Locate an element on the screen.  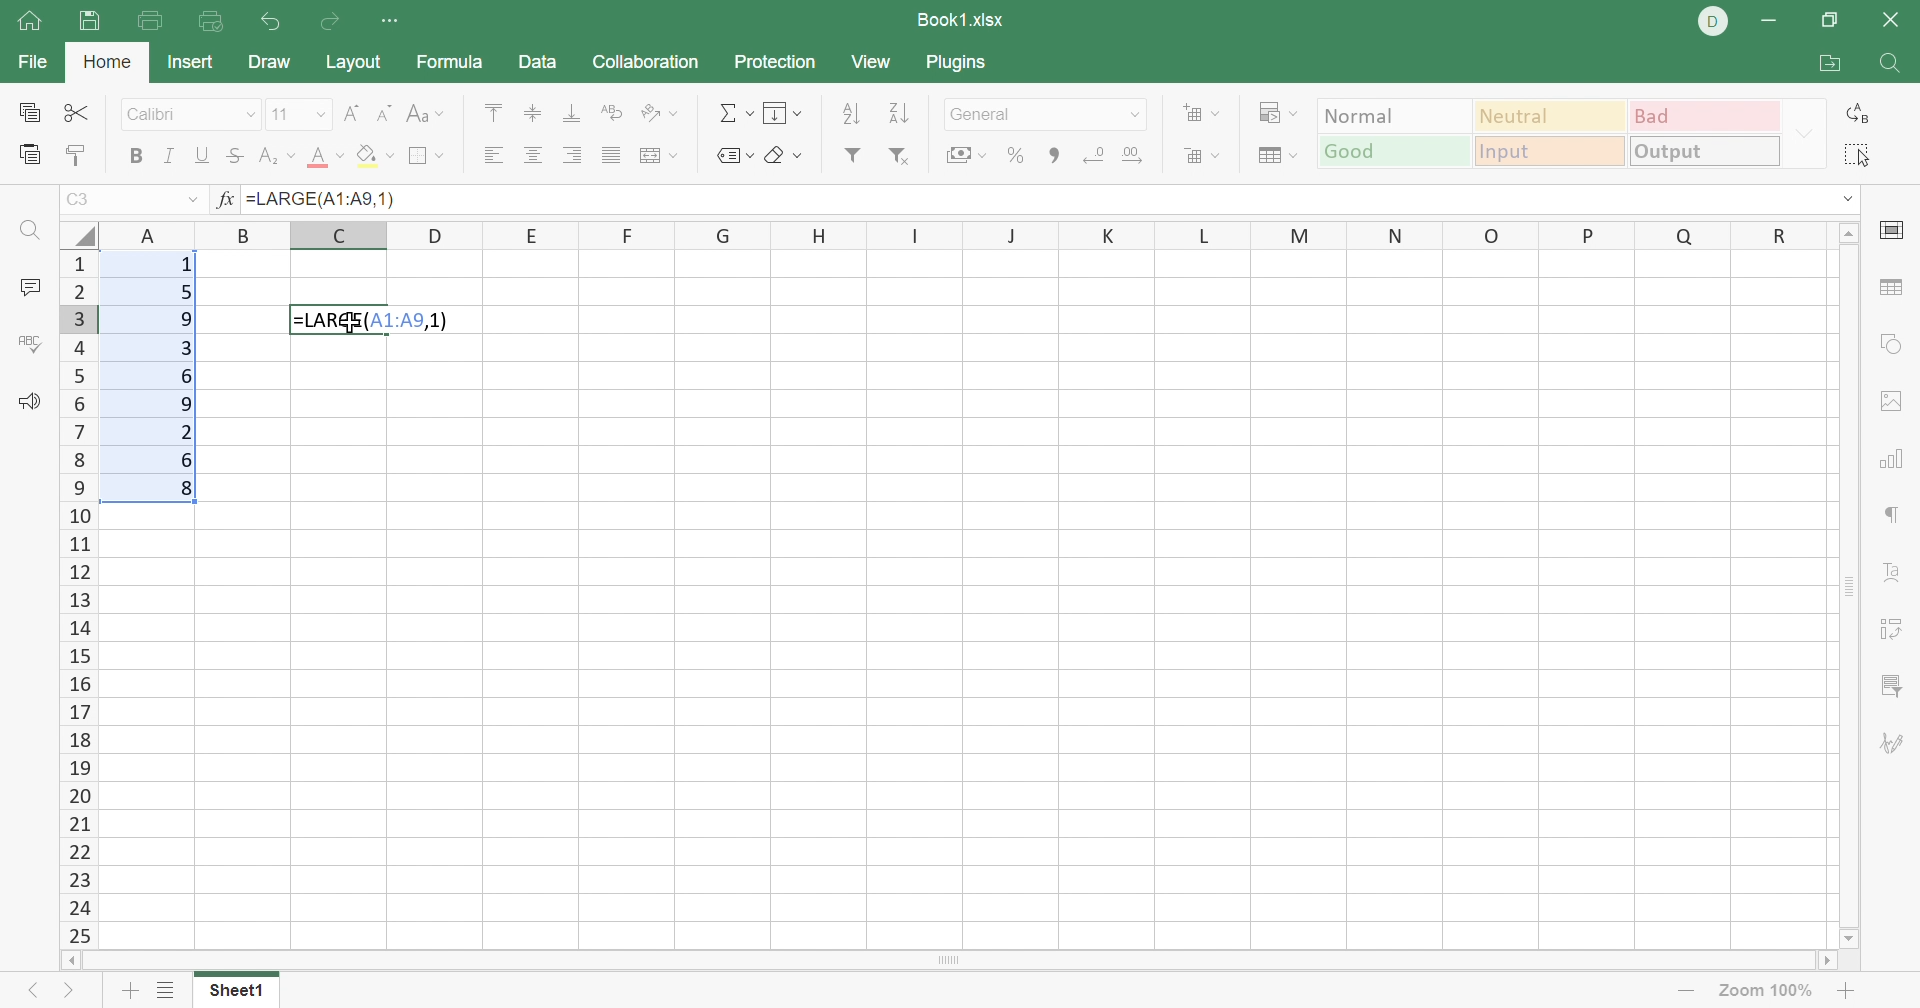
Wrap Text is located at coordinates (610, 111).